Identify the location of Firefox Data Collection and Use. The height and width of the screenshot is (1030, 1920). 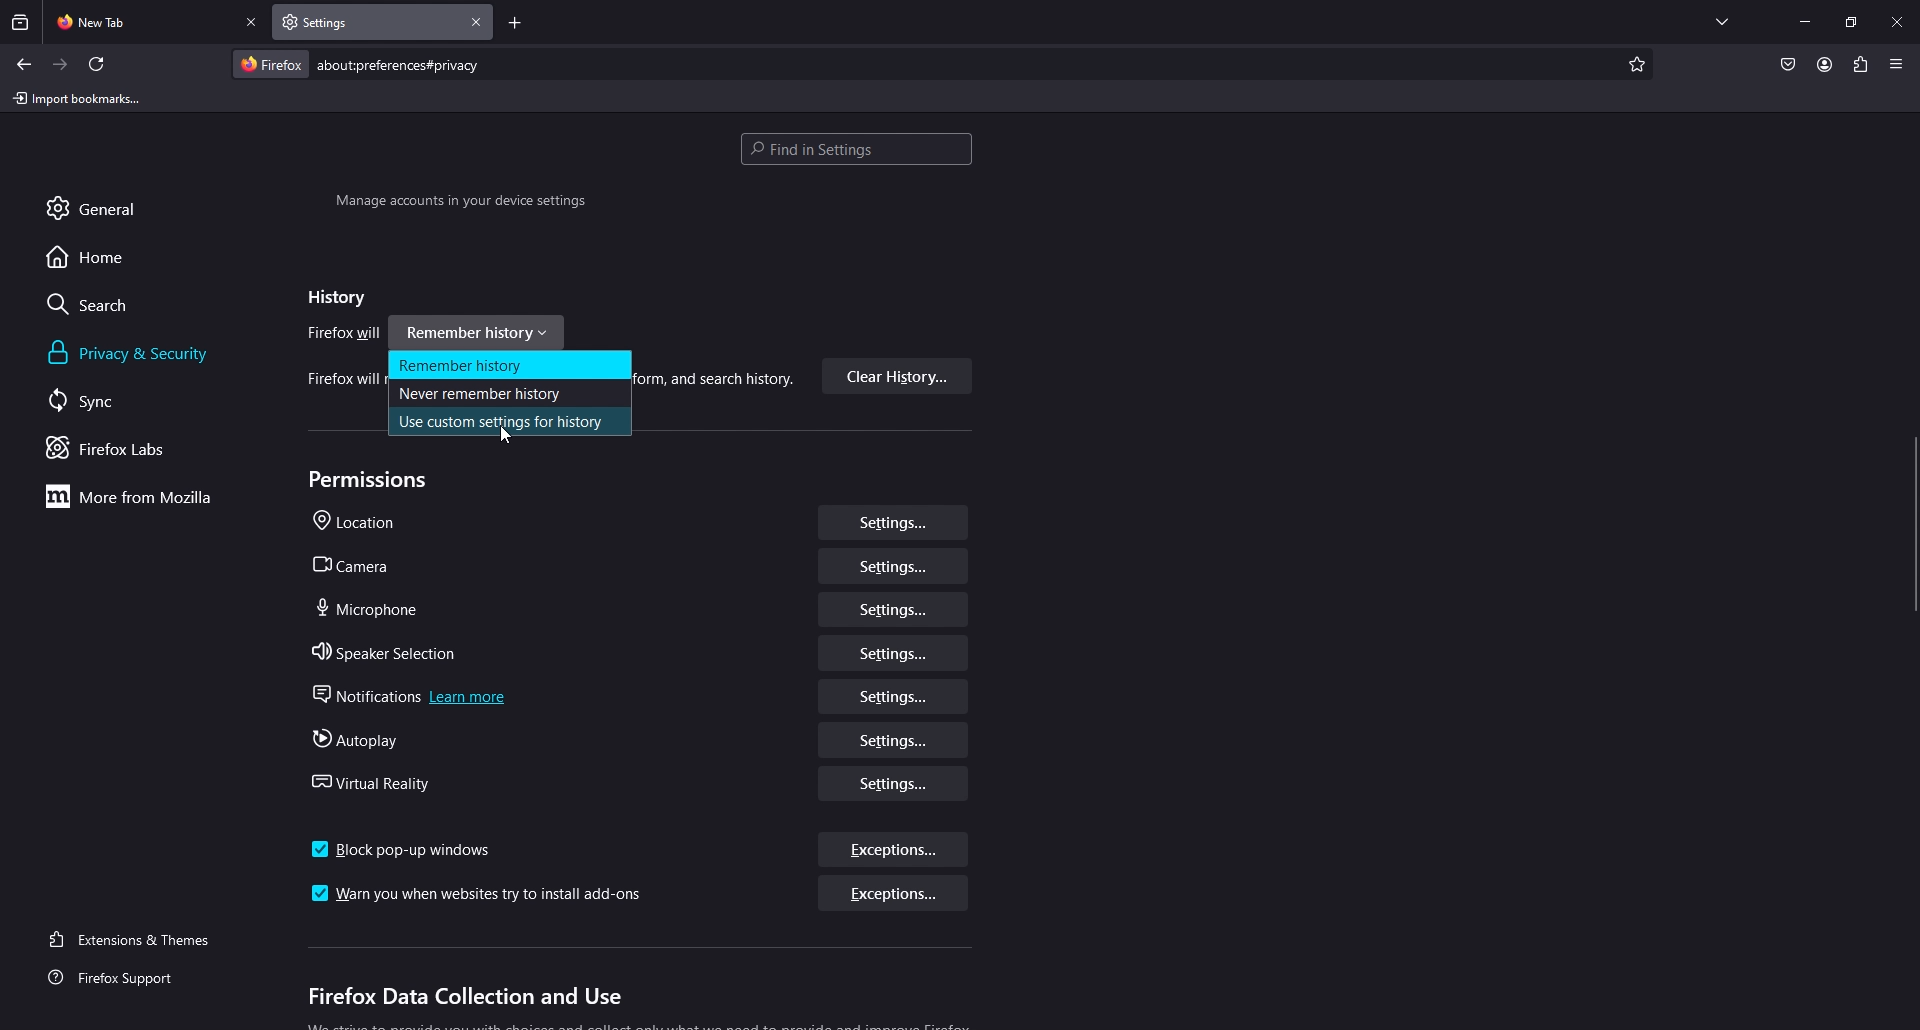
(463, 998).